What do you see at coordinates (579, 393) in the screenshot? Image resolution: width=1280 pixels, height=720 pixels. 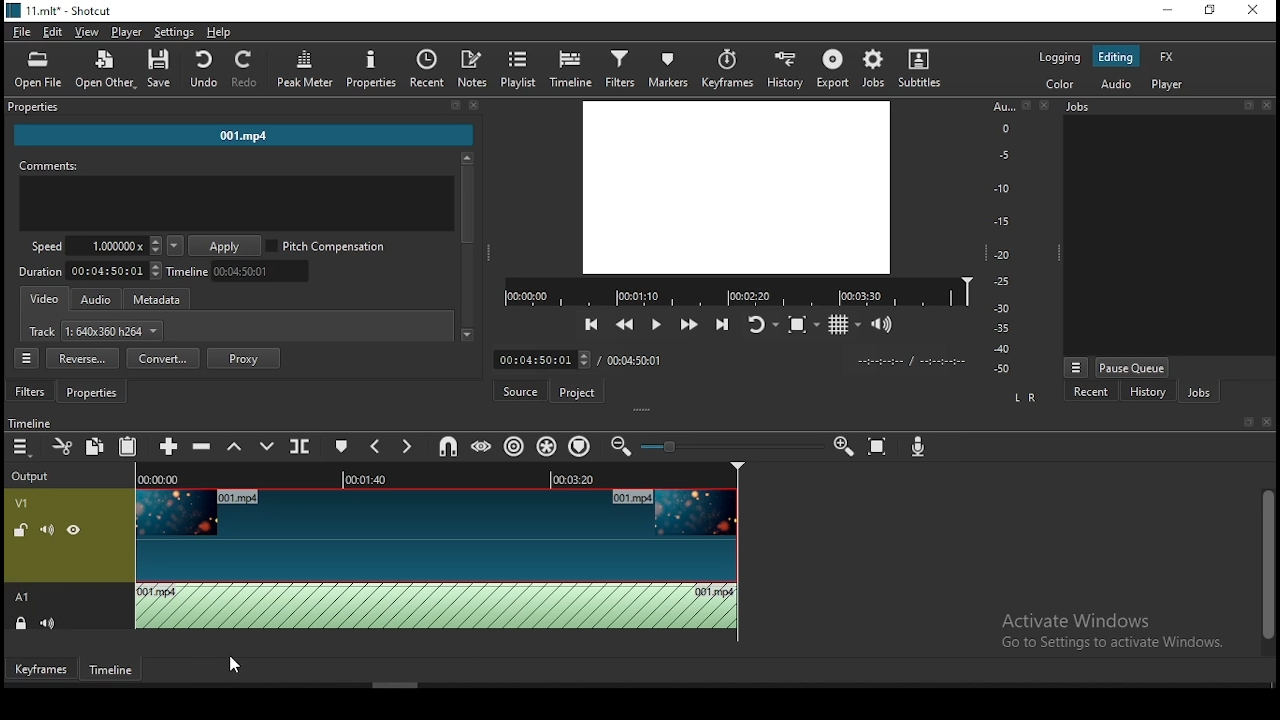 I see `project` at bounding box center [579, 393].